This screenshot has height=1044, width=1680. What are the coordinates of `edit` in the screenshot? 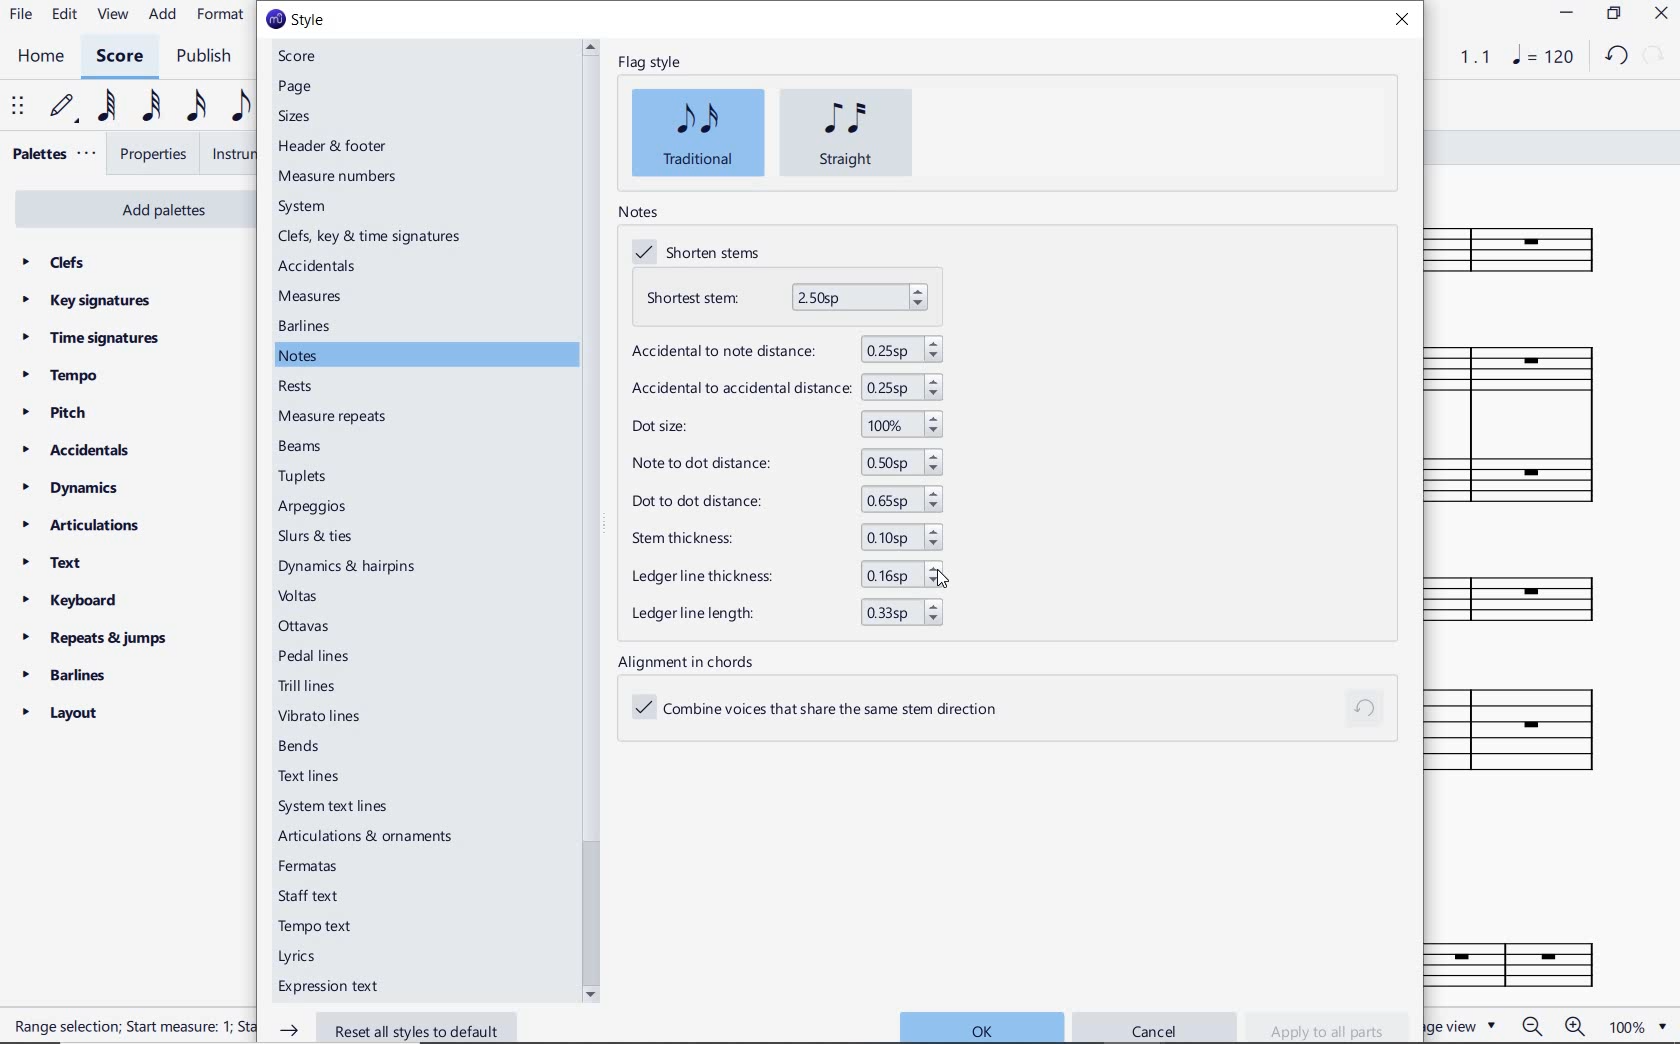 It's located at (63, 14).